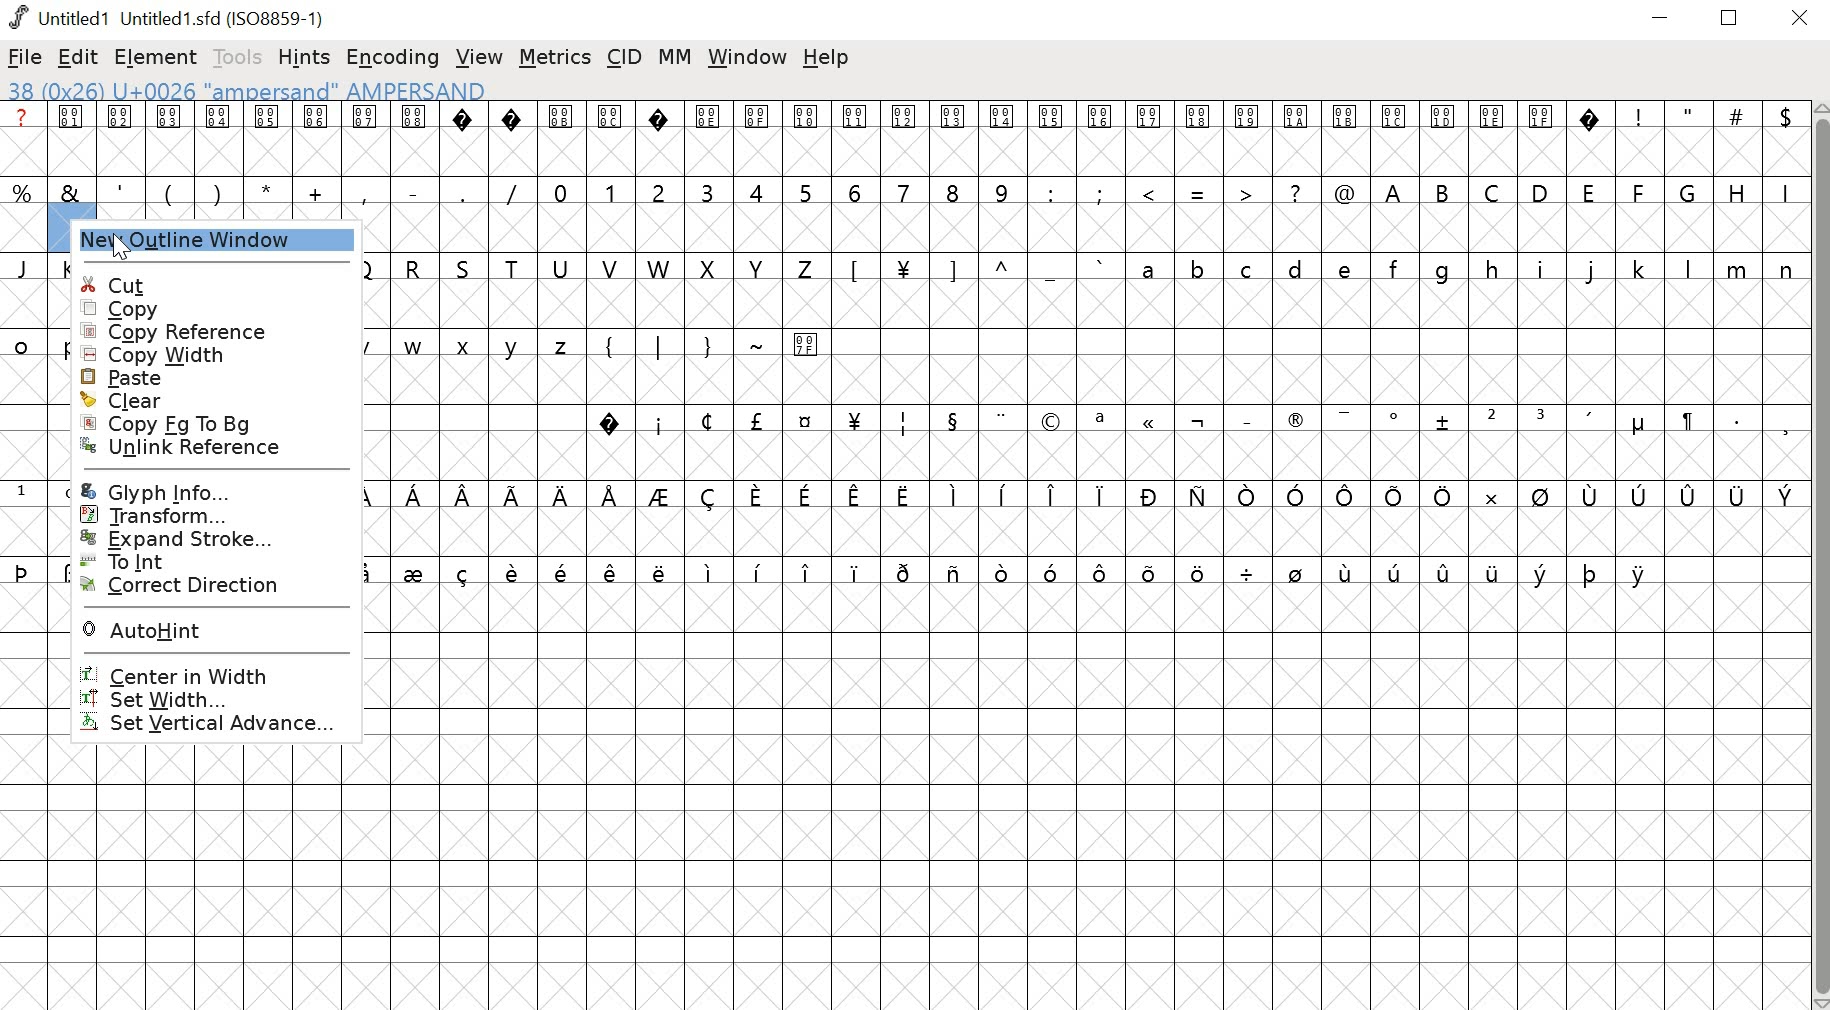 The width and height of the screenshot is (1830, 1010). What do you see at coordinates (224, 726) in the screenshot?
I see `set vertical advance` at bounding box center [224, 726].